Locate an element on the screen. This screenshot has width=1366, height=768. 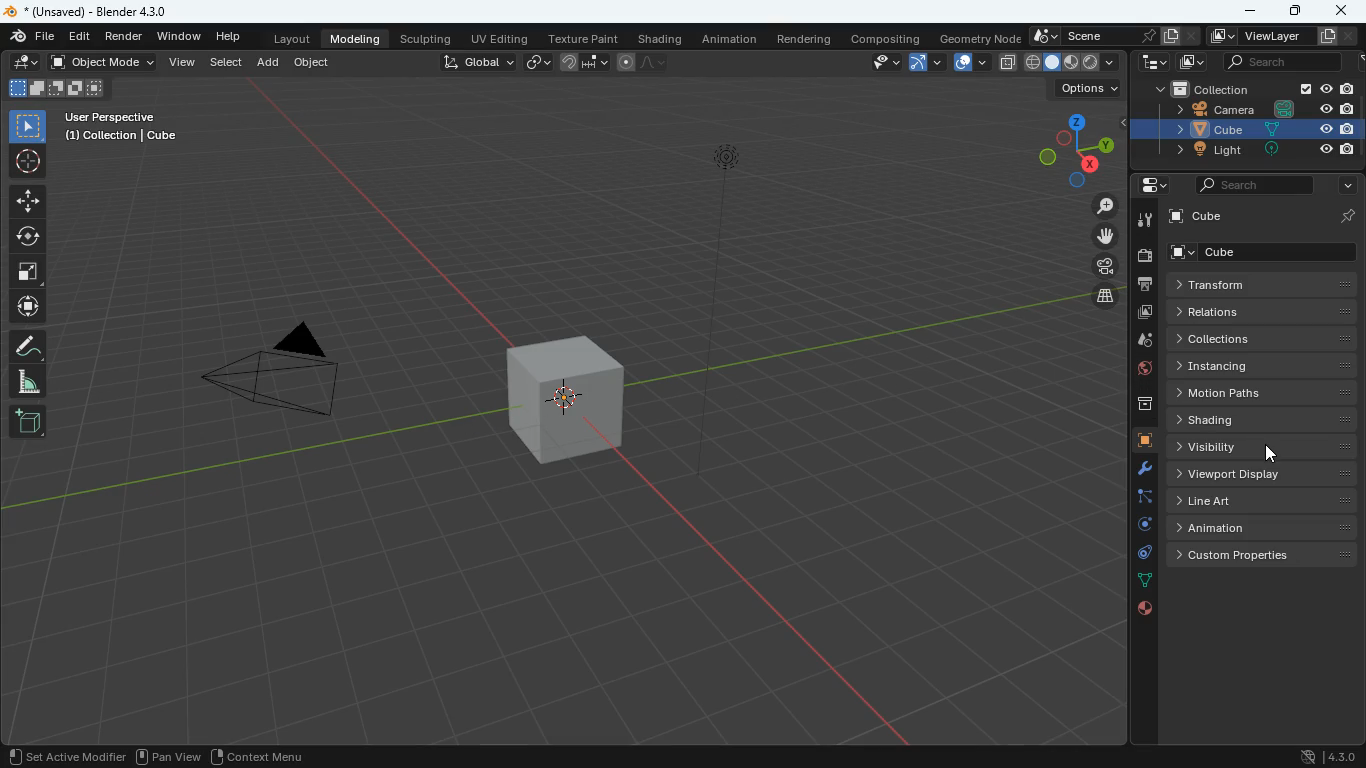
layout is located at coordinates (285, 38).